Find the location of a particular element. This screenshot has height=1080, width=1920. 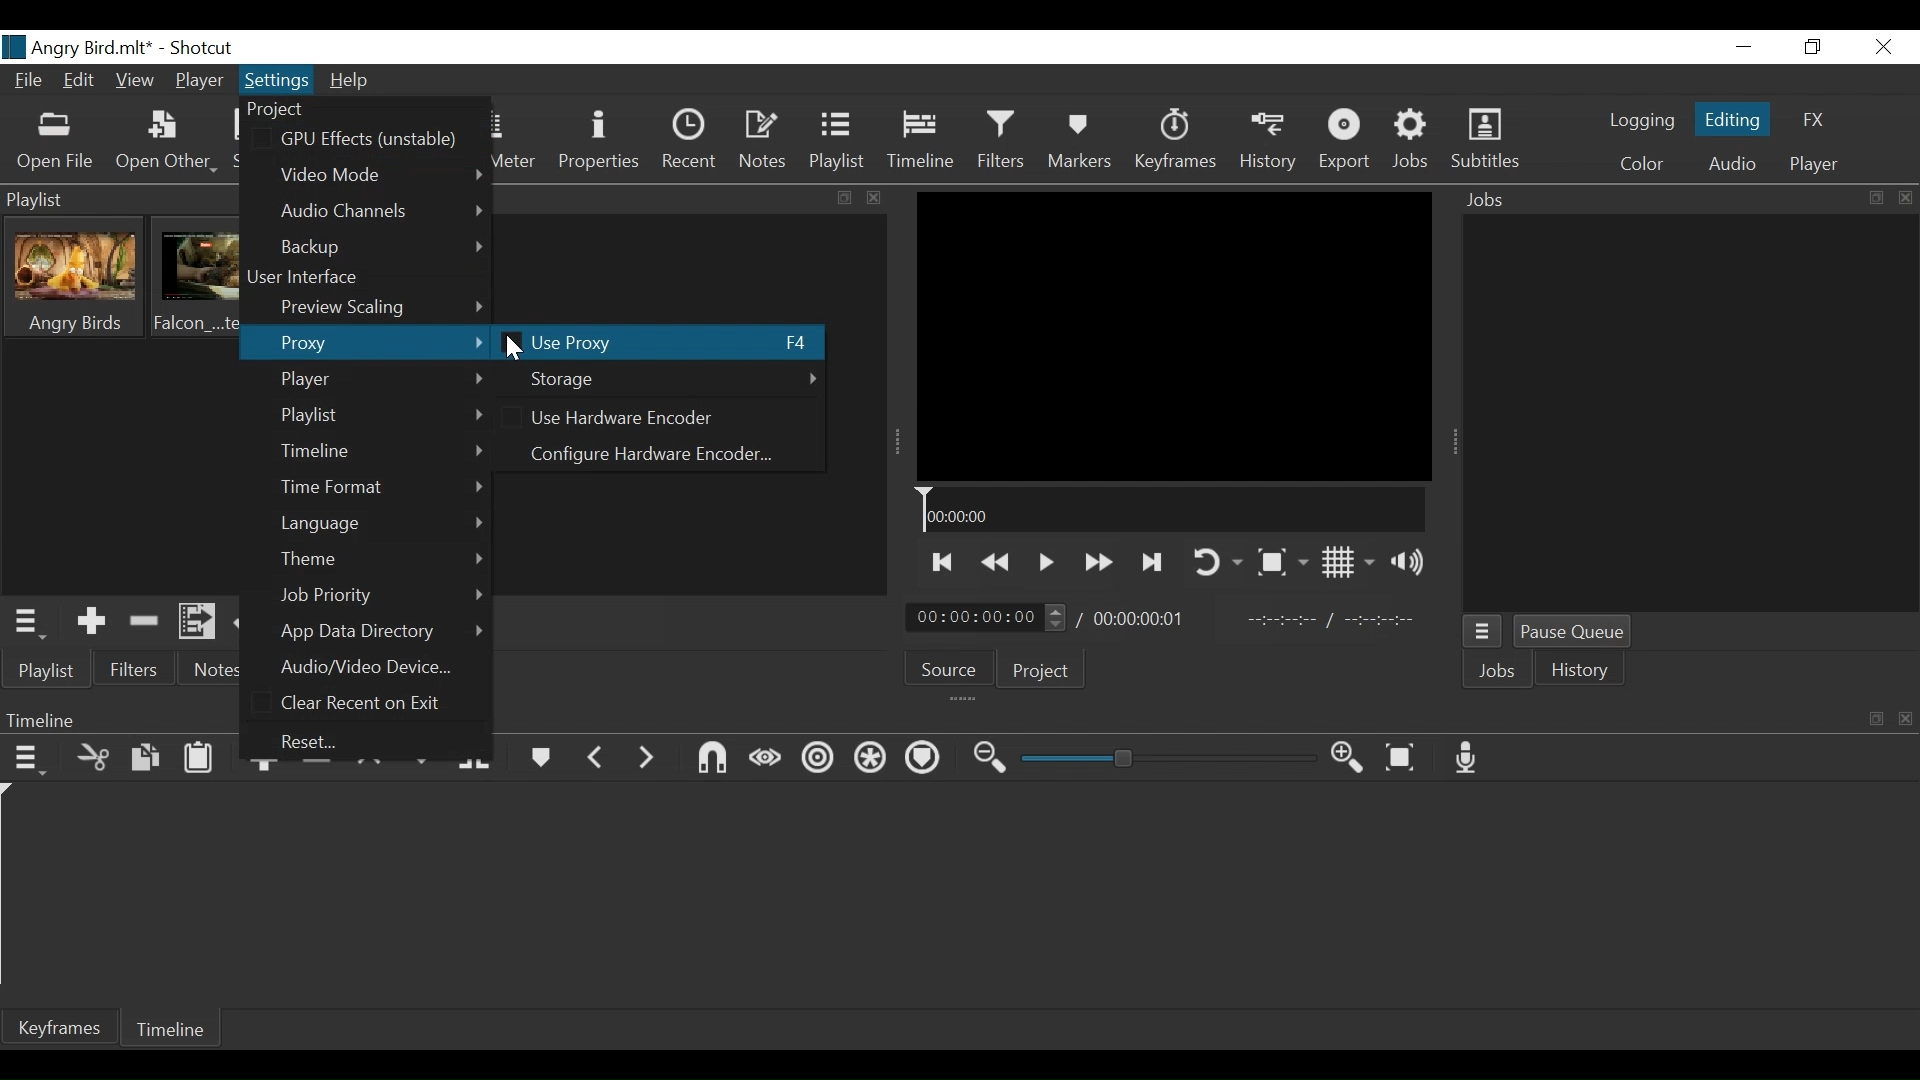

Append is located at coordinates (262, 768).